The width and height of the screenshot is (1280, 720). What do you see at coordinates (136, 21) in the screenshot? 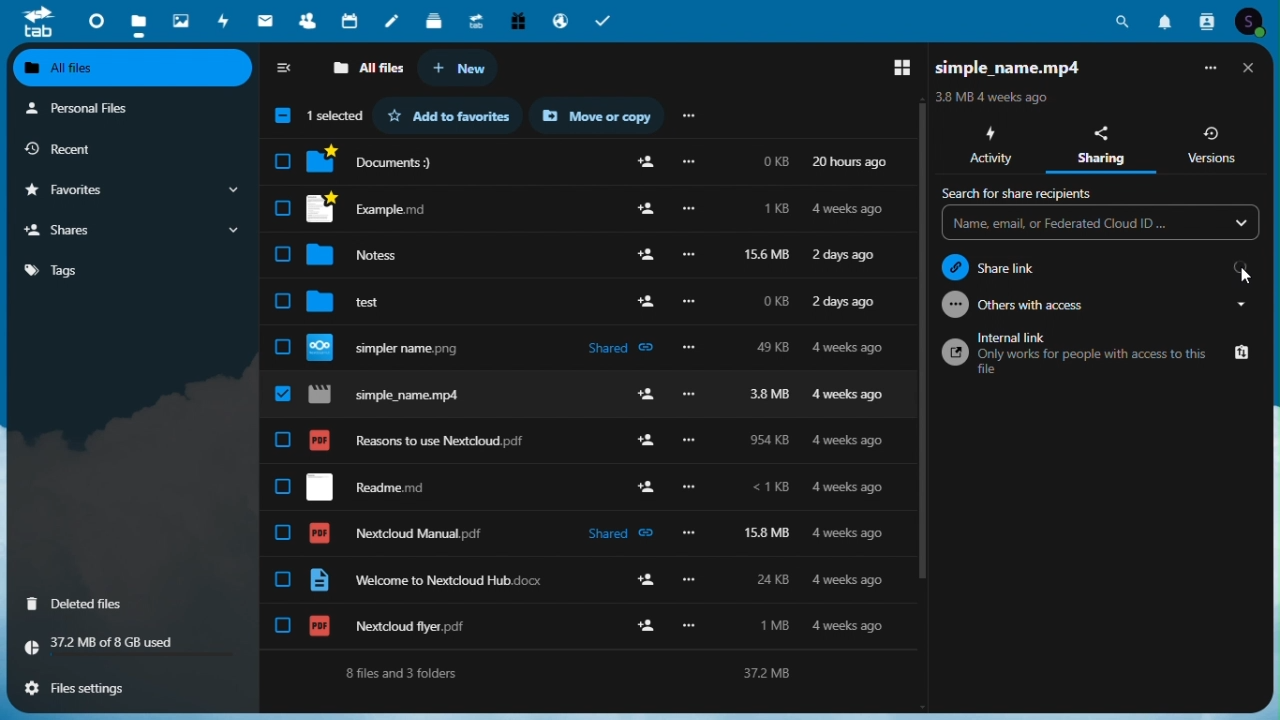
I see `Files` at bounding box center [136, 21].